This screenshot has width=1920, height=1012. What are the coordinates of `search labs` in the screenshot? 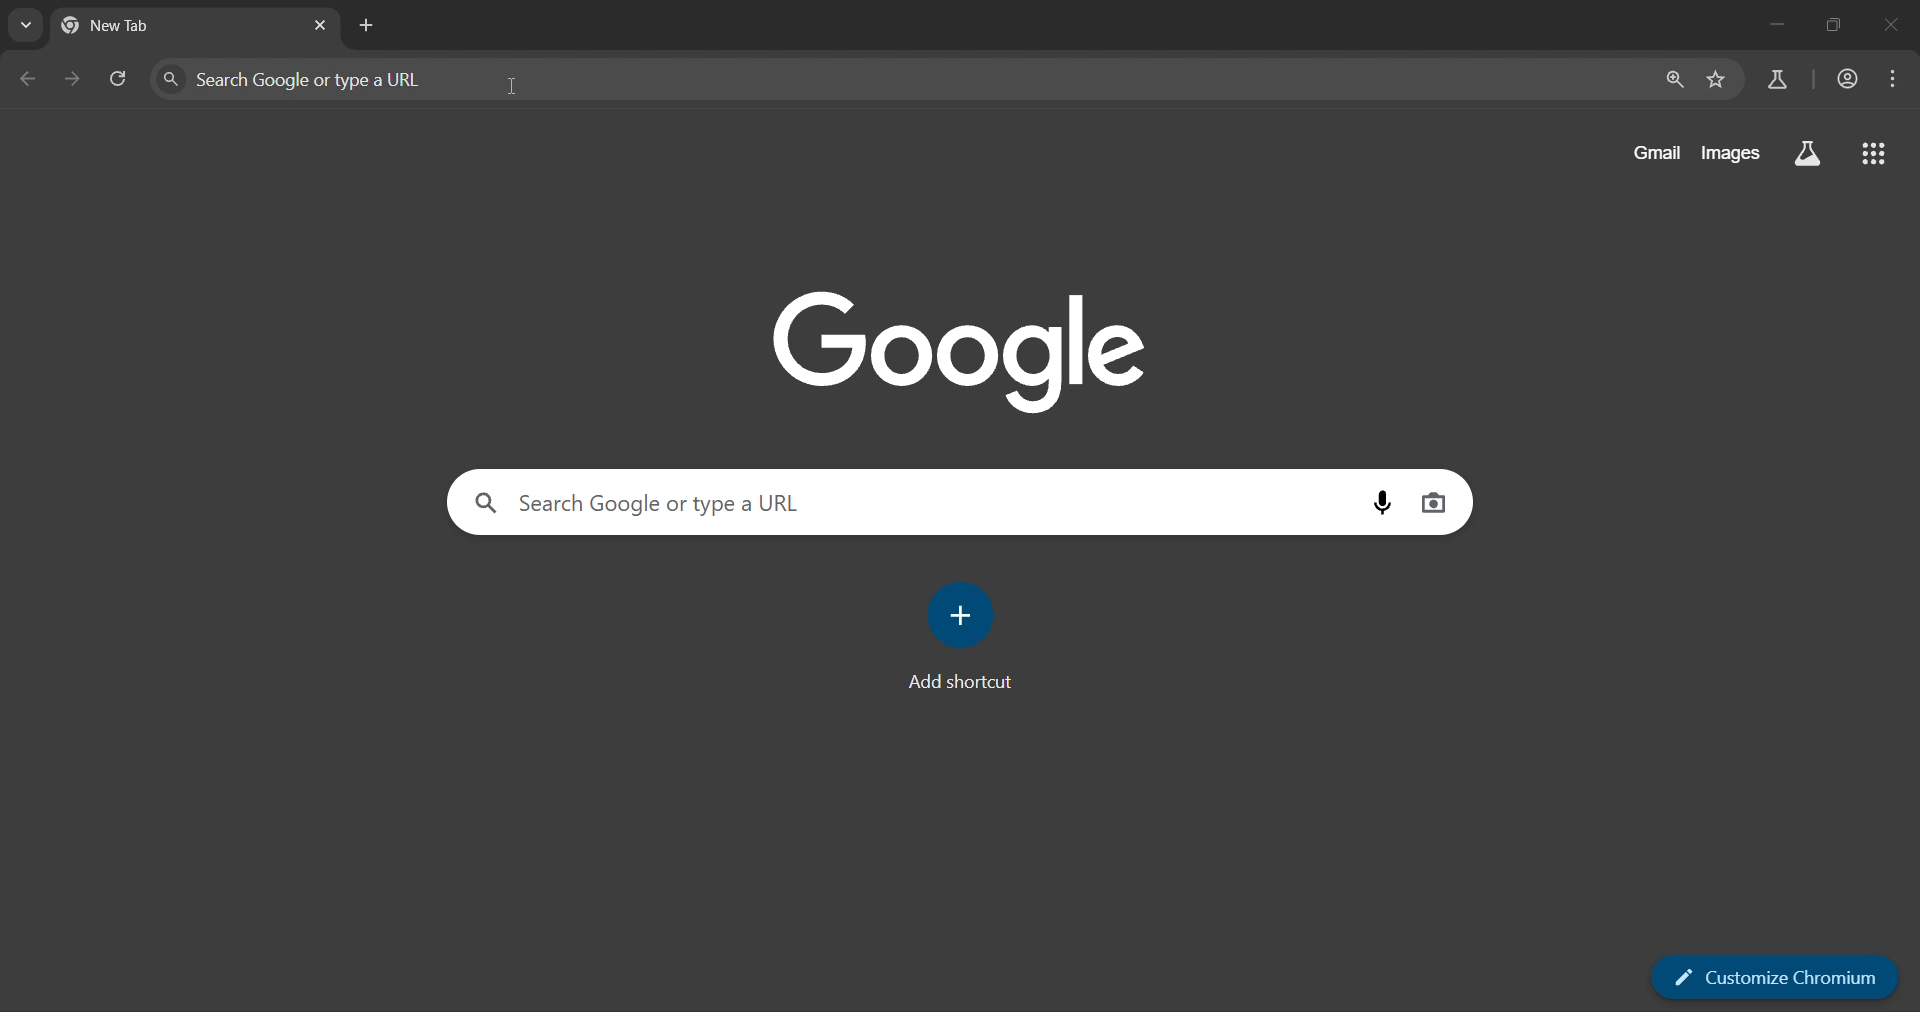 It's located at (1810, 158).